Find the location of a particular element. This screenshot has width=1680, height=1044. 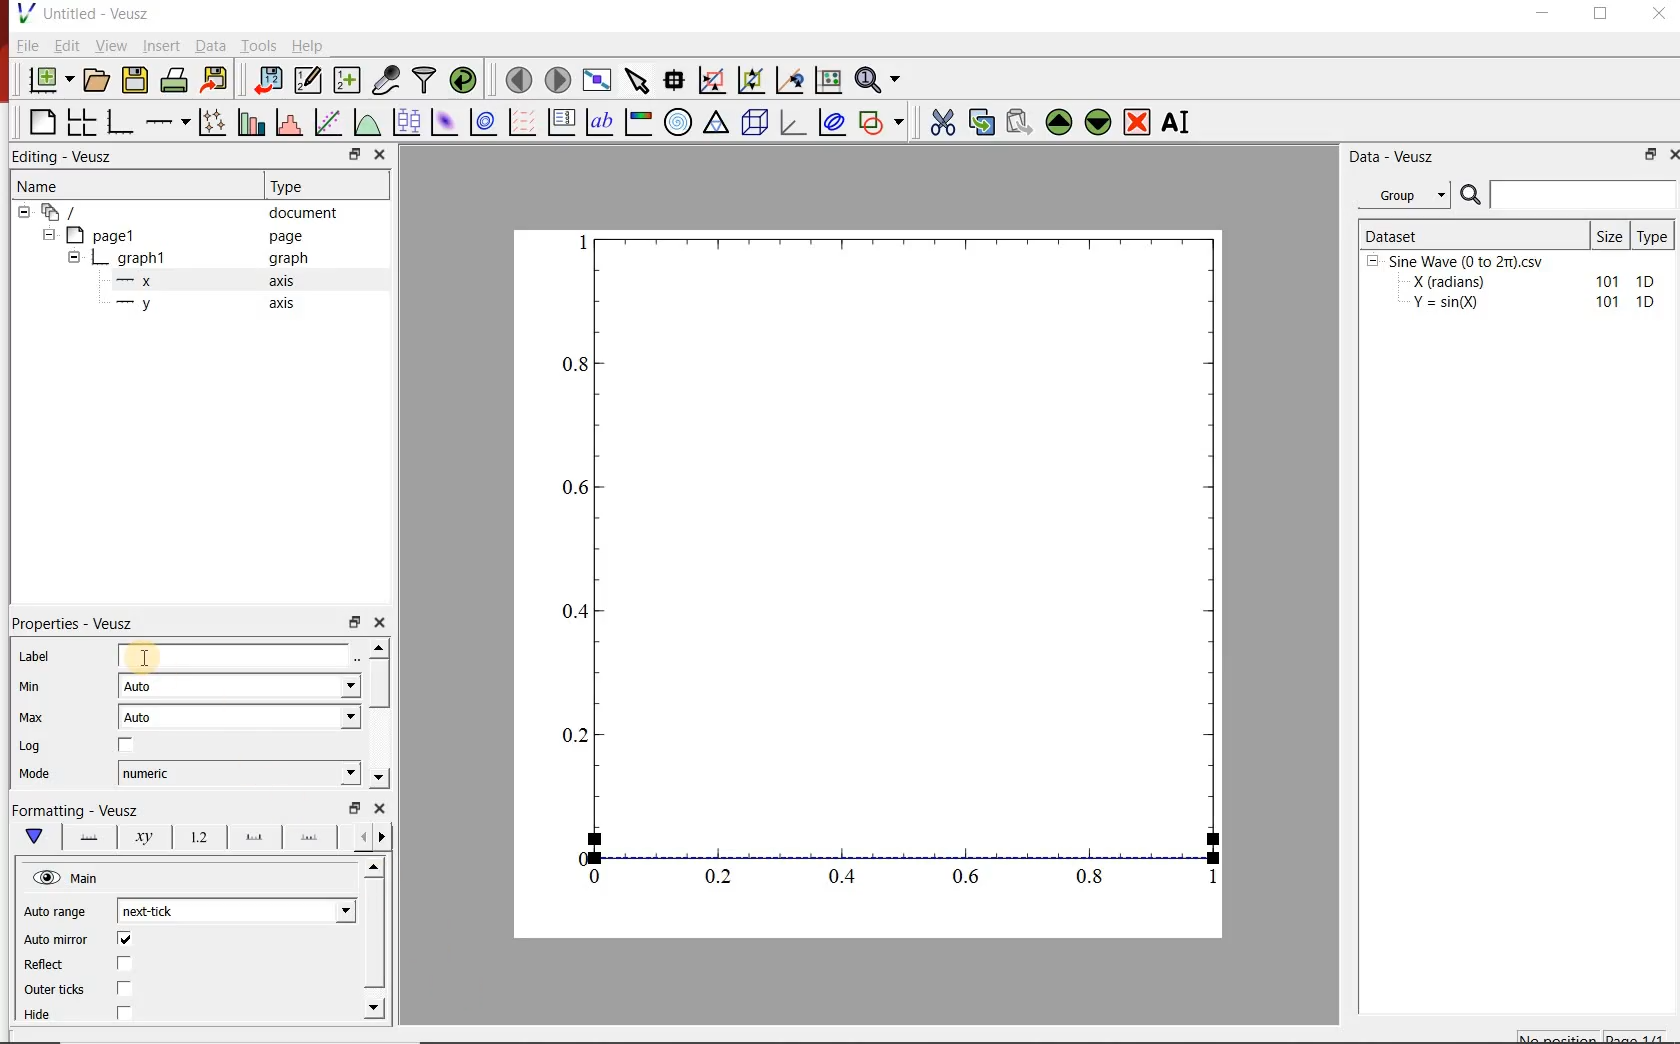

Type is located at coordinates (292, 184).